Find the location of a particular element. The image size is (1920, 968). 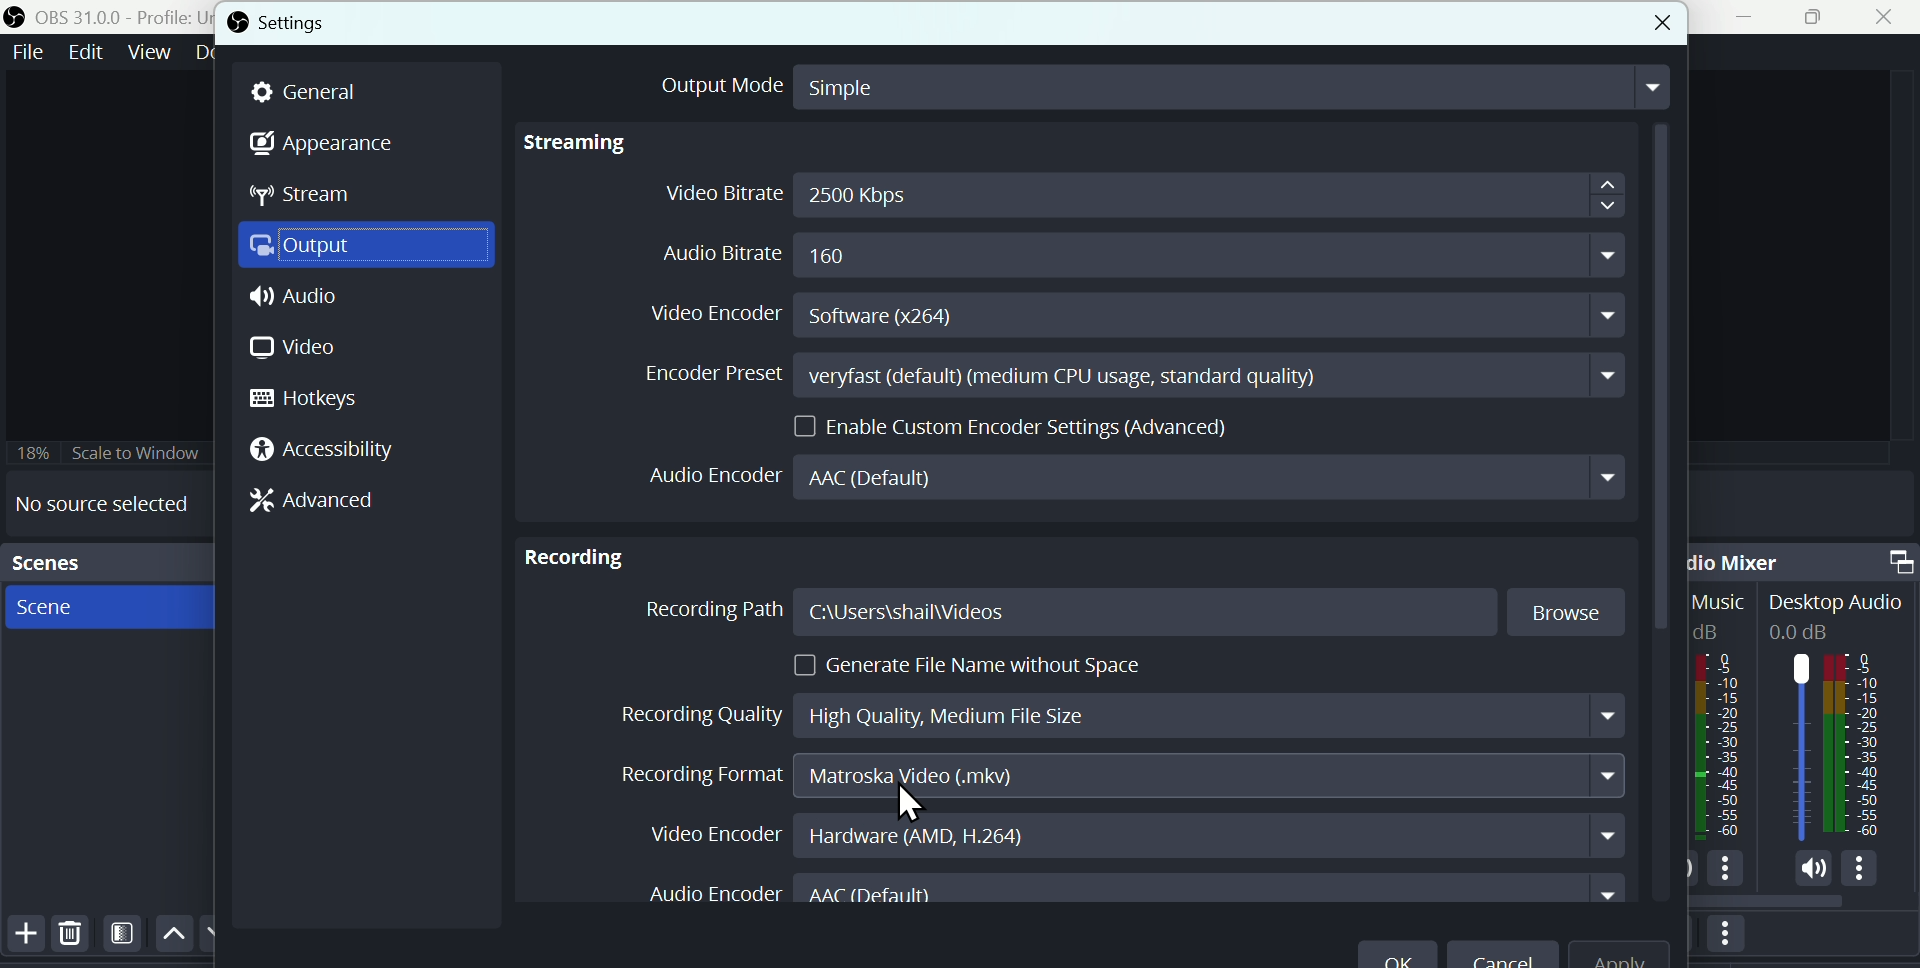

Maximise is located at coordinates (1819, 20).